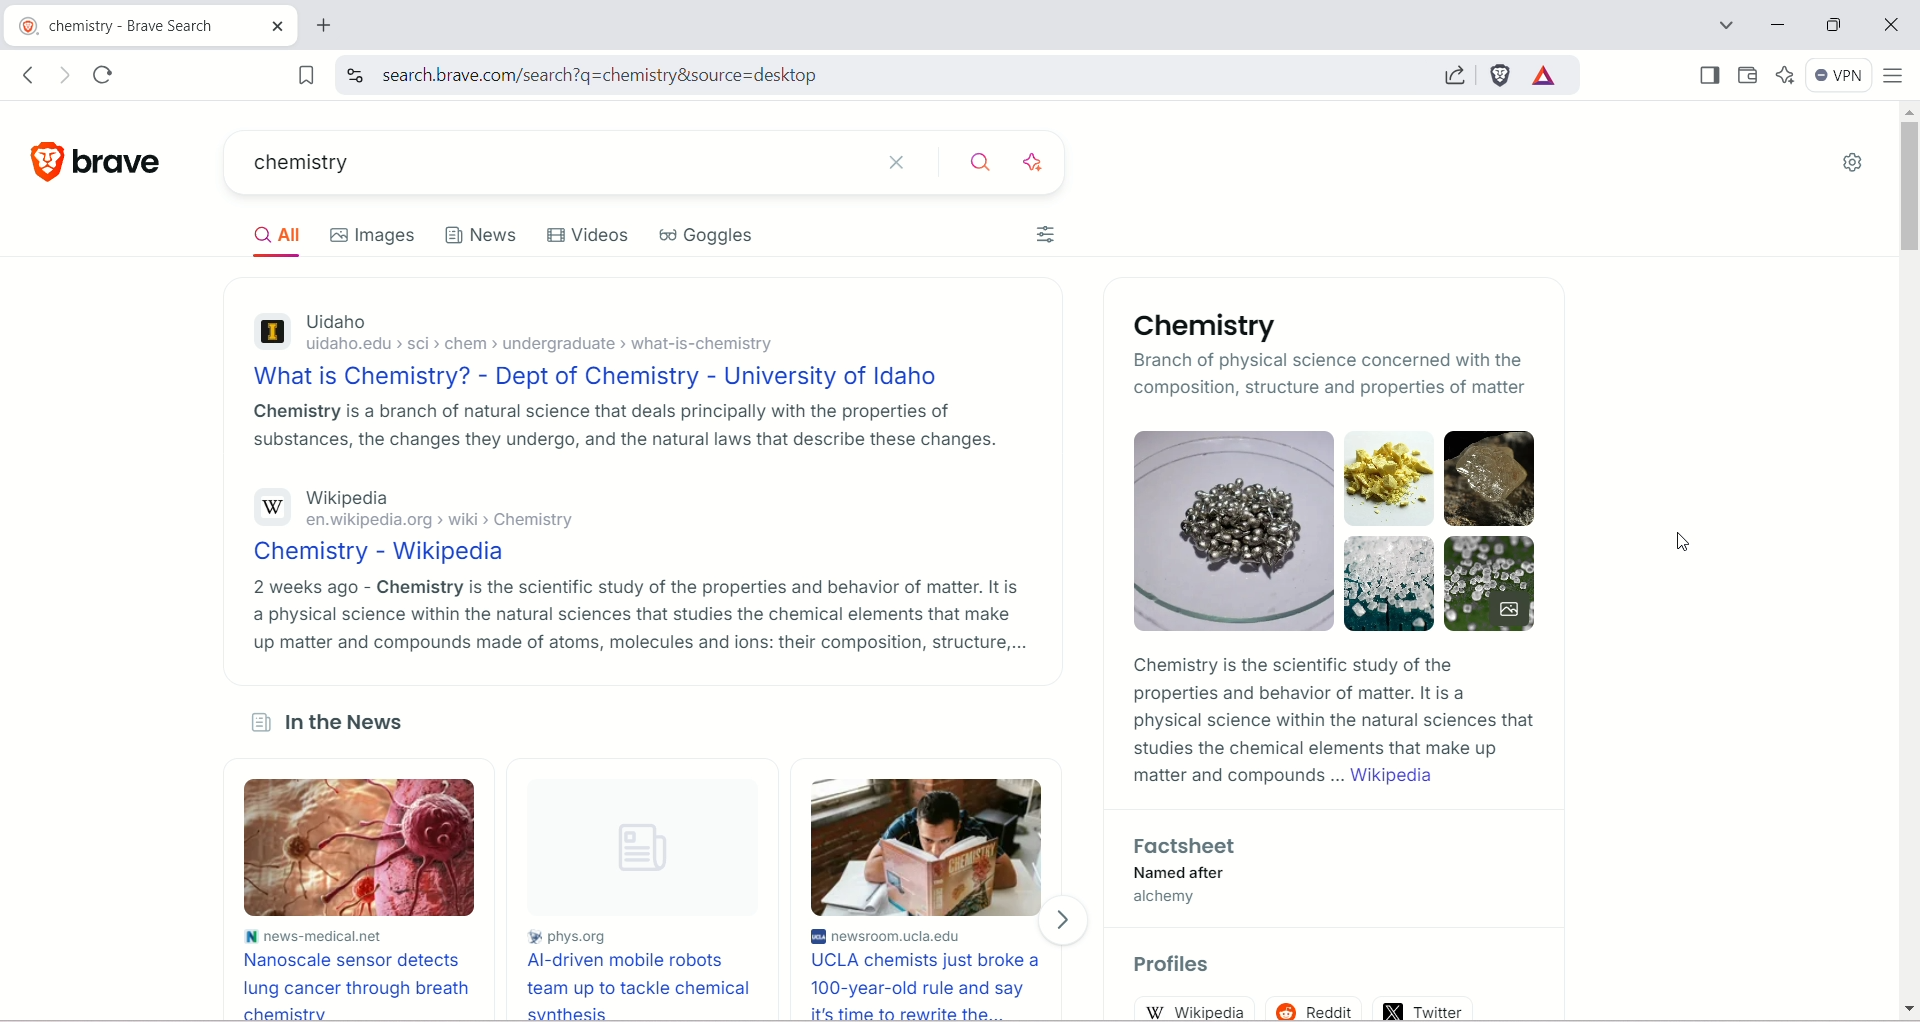  What do you see at coordinates (268, 504) in the screenshot?
I see `Wikipedia logo` at bounding box center [268, 504].